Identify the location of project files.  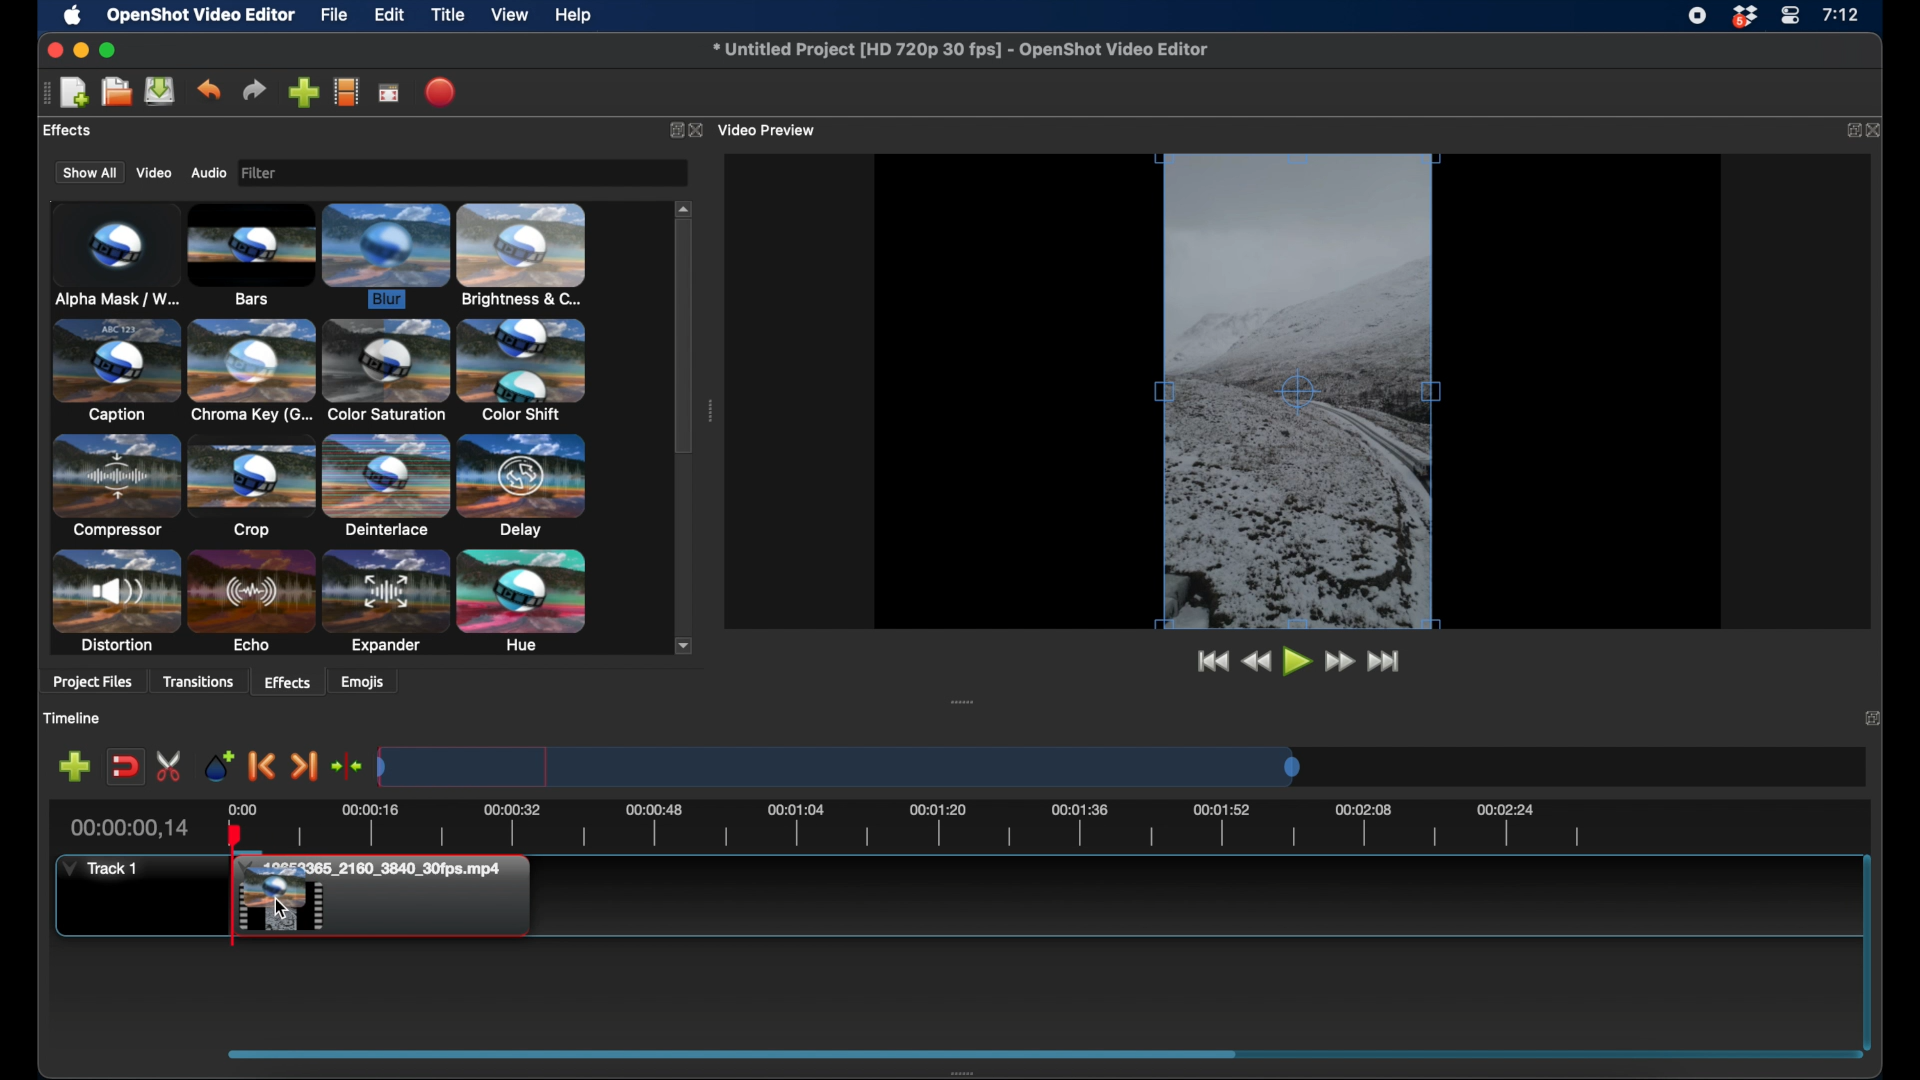
(94, 684).